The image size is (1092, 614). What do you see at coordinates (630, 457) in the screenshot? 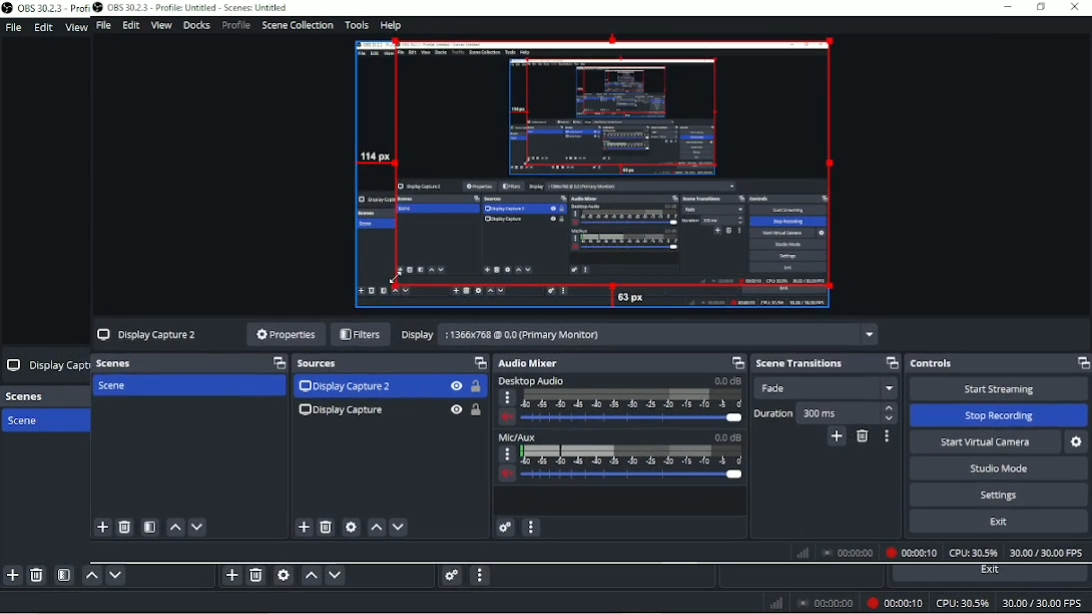
I see `scale` at bounding box center [630, 457].